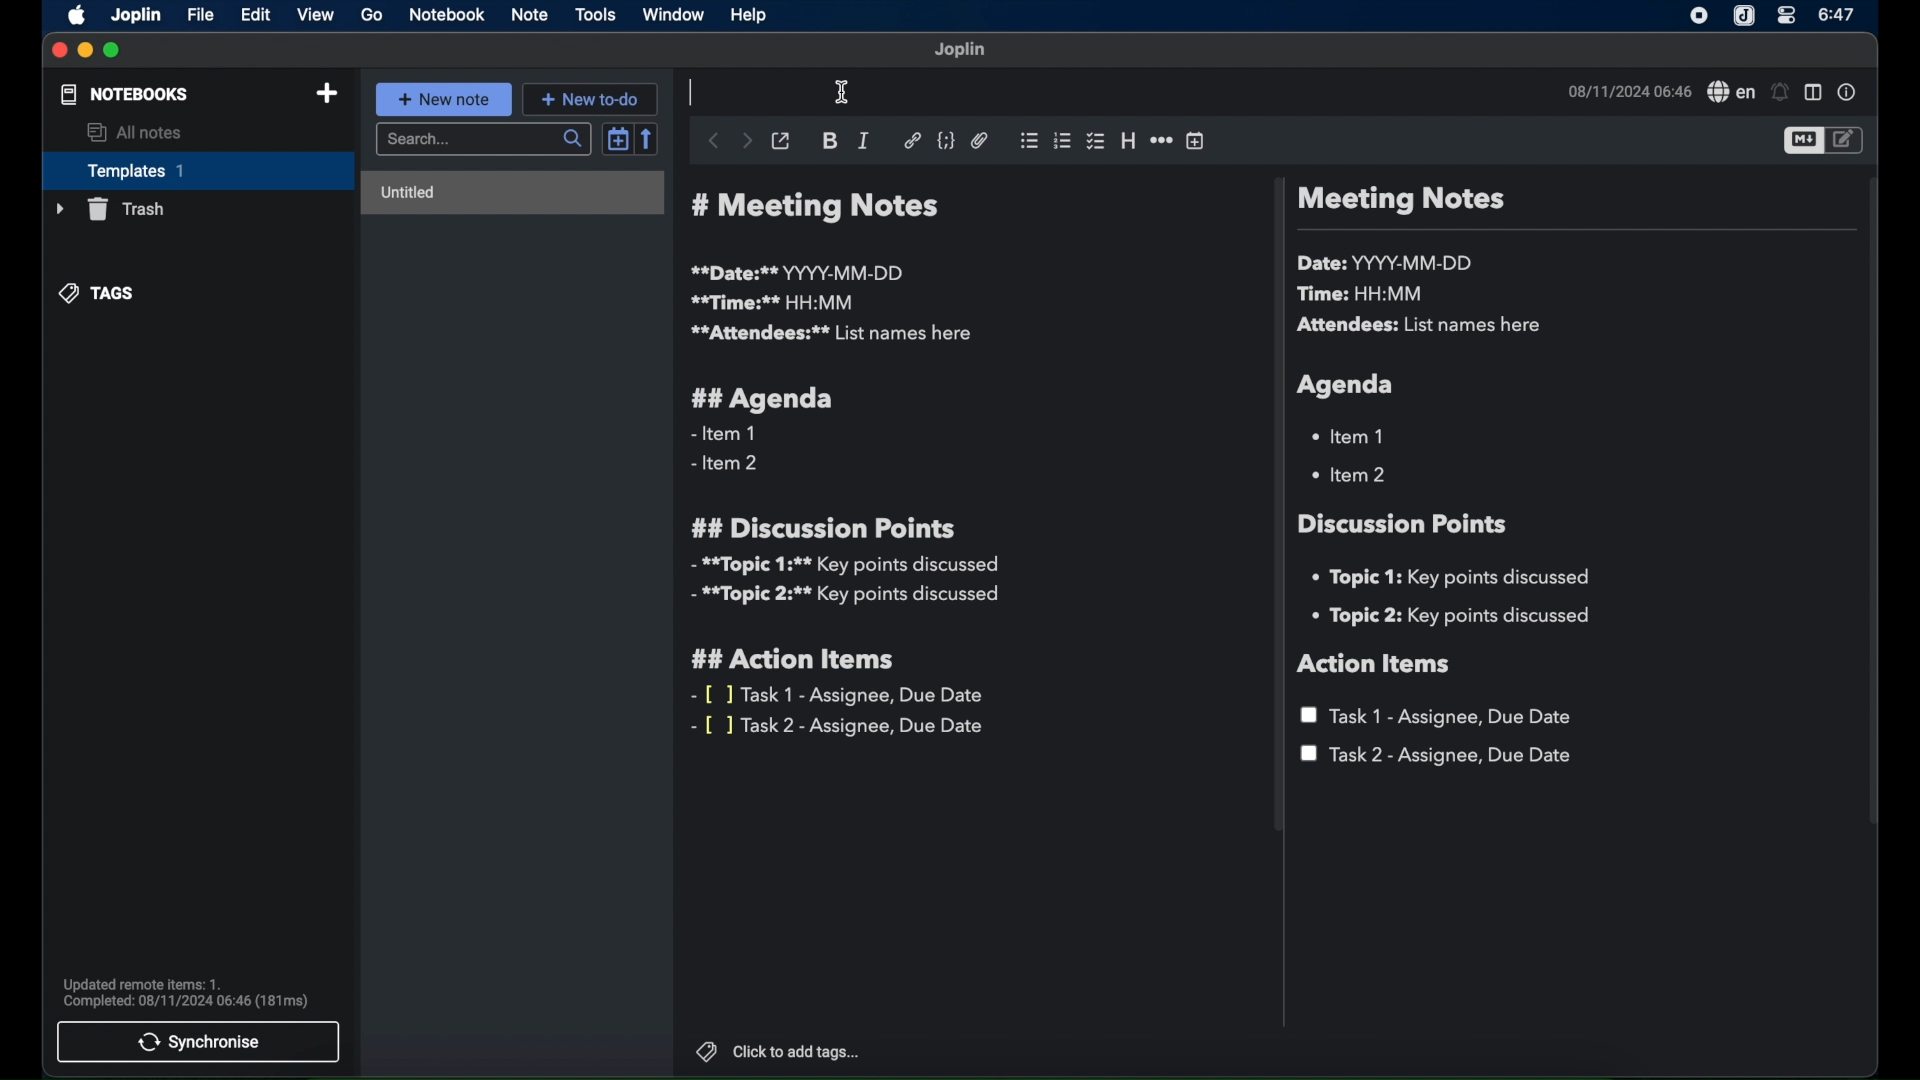 This screenshot has height=1080, width=1920. What do you see at coordinates (711, 140) in the screenshot?
I see `back` at bounding box center [711, 140].